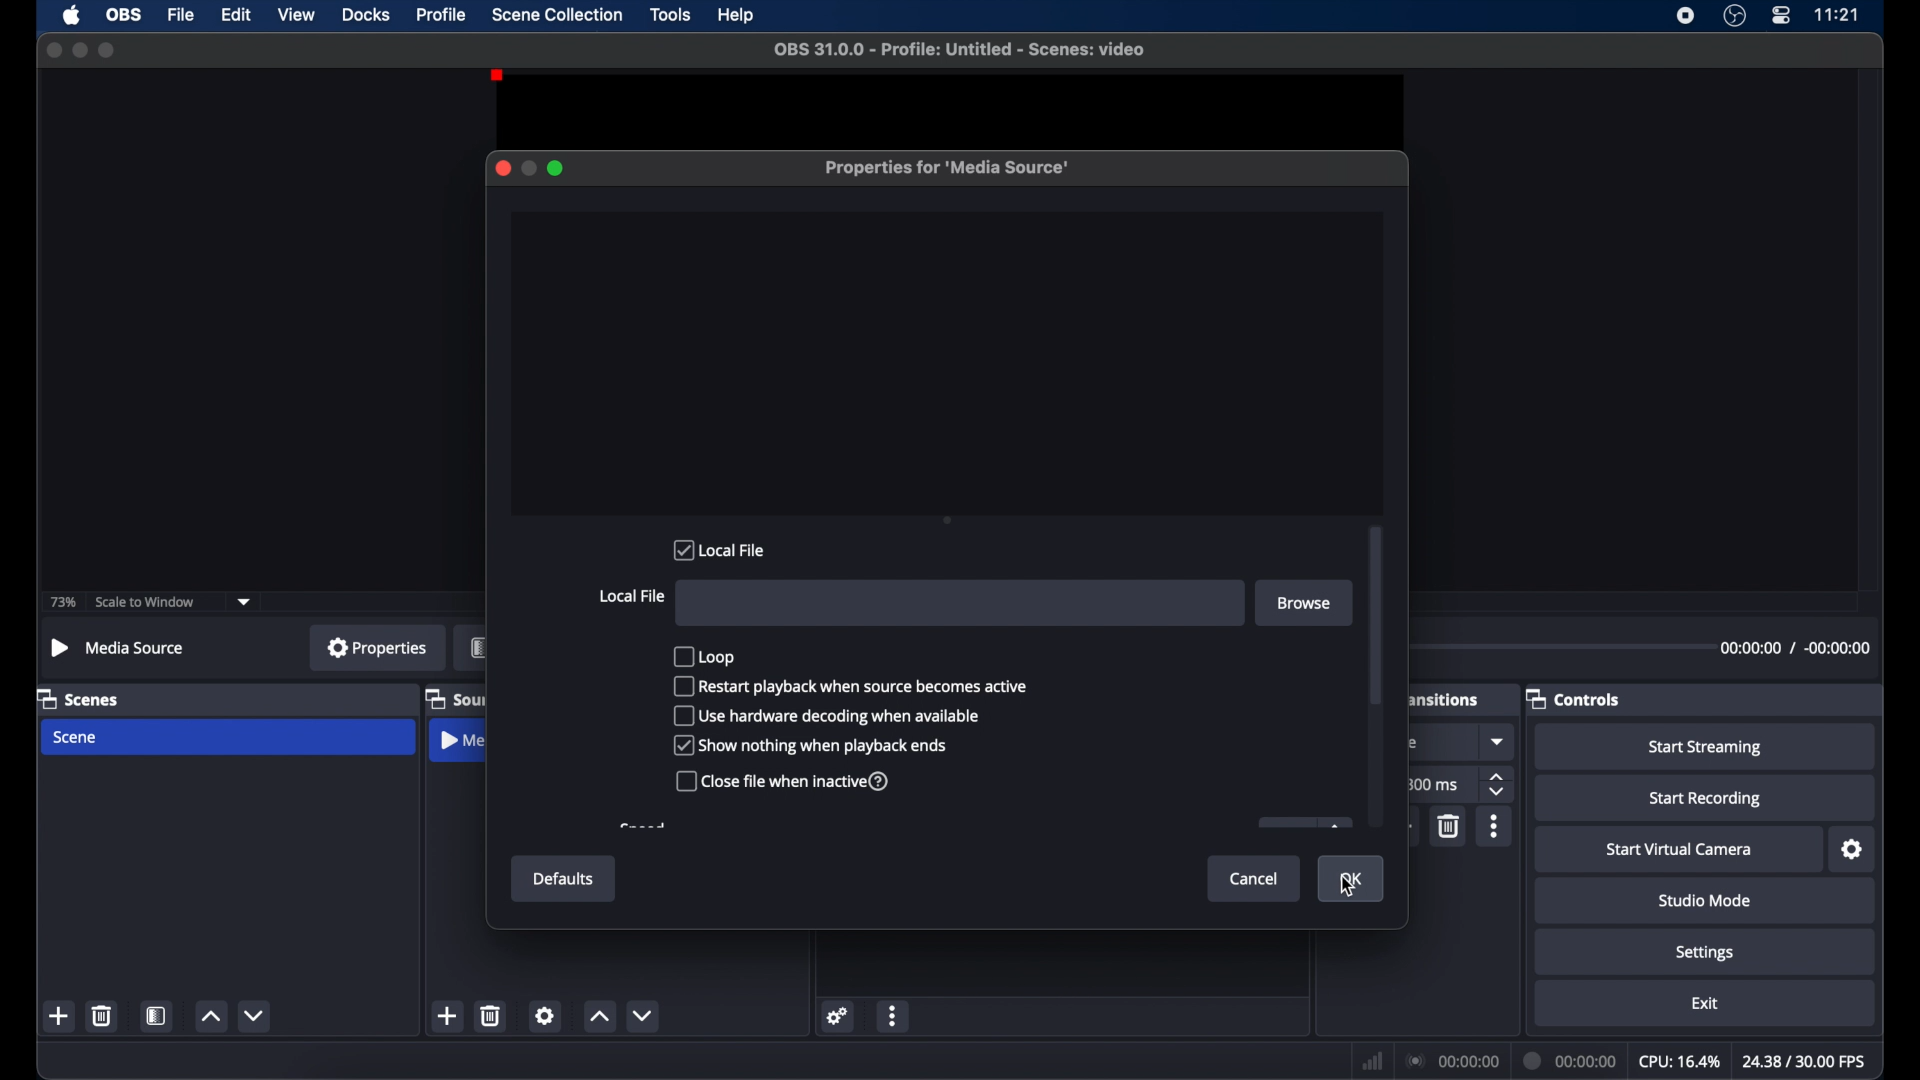 The height and width of the screenshot is (1080, 1920). I want to click on studio mode, so click(1705, 900).